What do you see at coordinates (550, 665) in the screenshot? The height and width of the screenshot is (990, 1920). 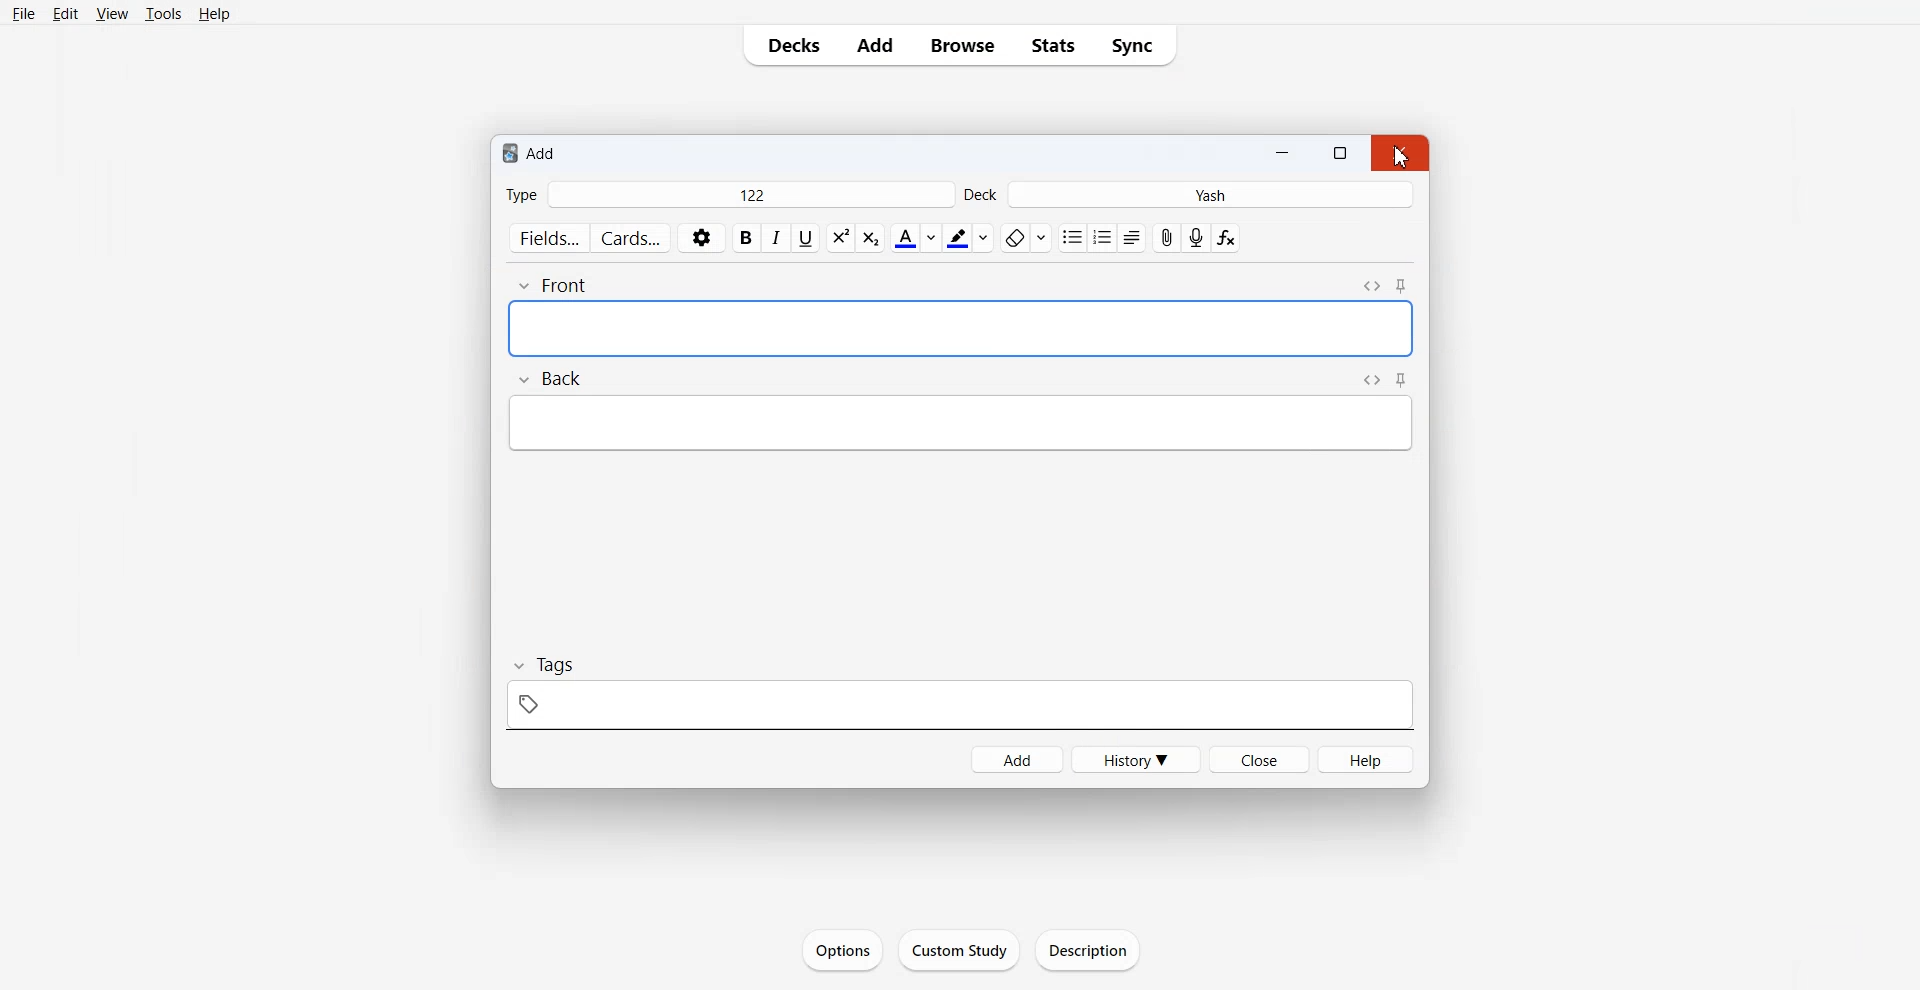 I see `Tags` at bounding box center [550, 665].